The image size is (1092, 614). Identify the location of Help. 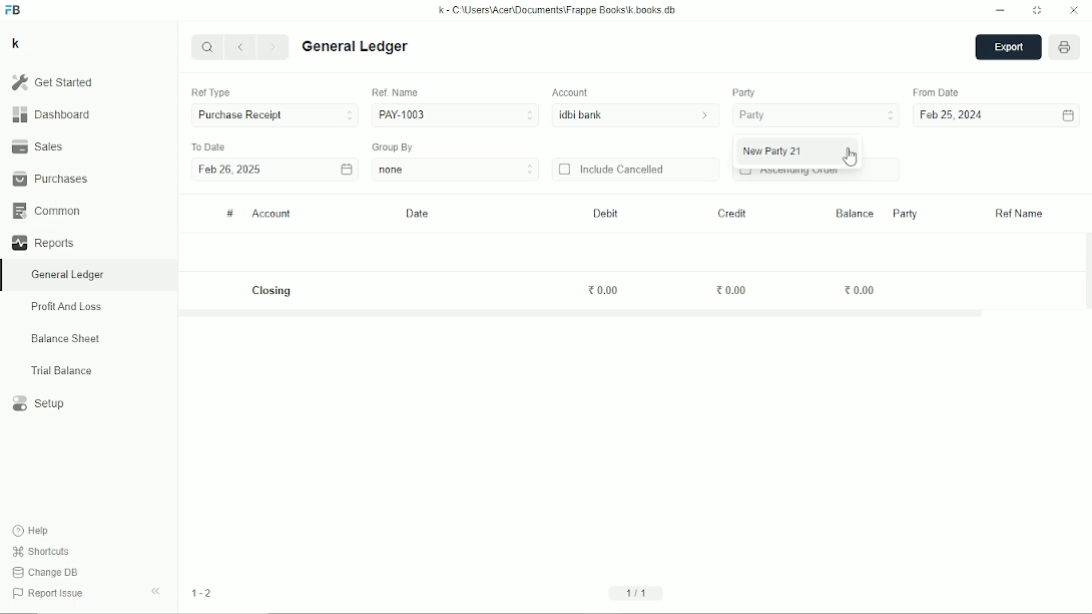
(33, 531).